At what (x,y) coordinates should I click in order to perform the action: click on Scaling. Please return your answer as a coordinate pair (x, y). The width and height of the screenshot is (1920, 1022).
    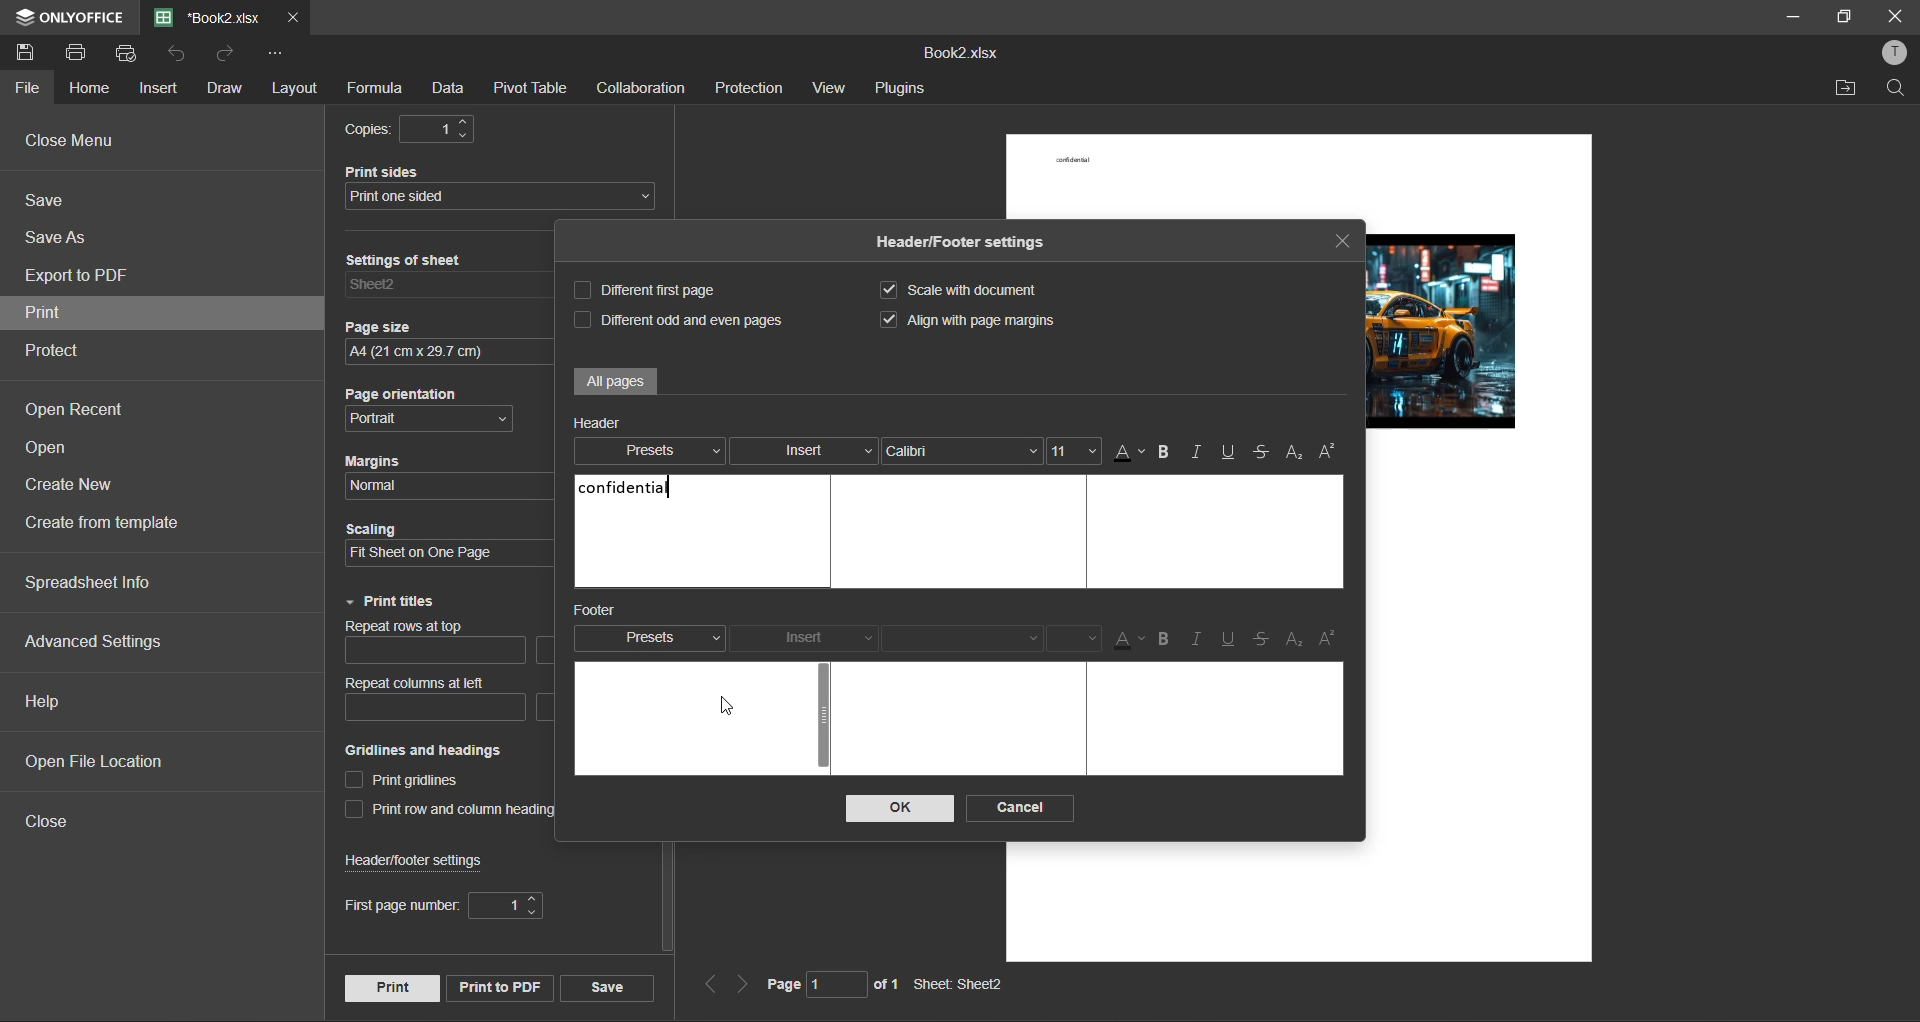
    Looking at the image, I should click on (374, 529).